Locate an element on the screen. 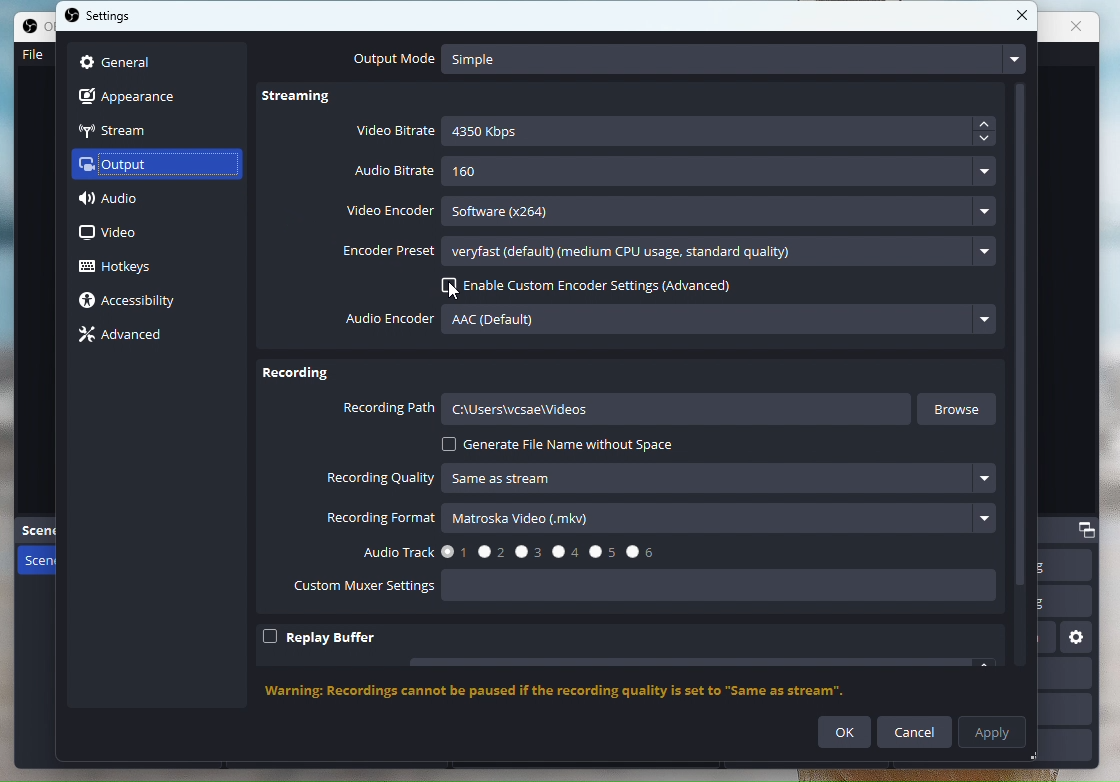  Video is located at coordinates (117, 232).